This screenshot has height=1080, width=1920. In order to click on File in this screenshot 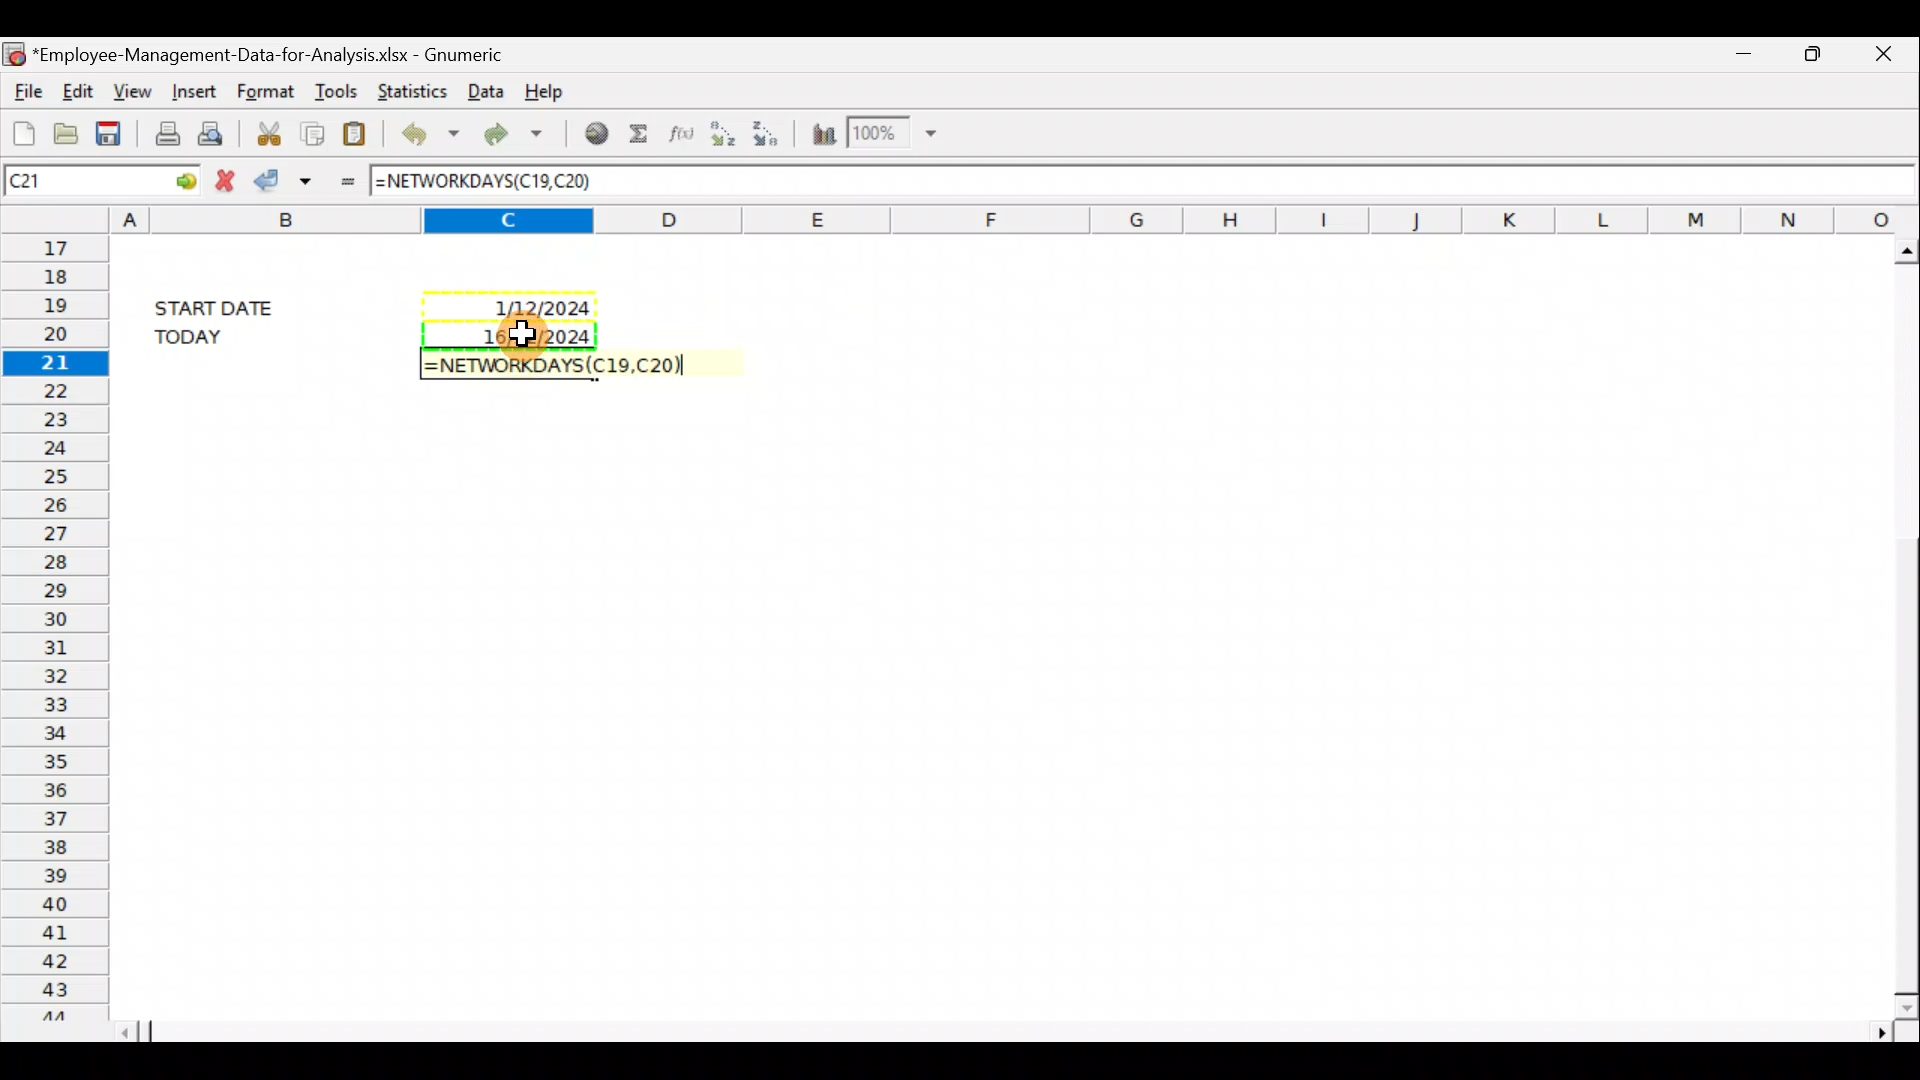, I will do `click(25, 88)`.